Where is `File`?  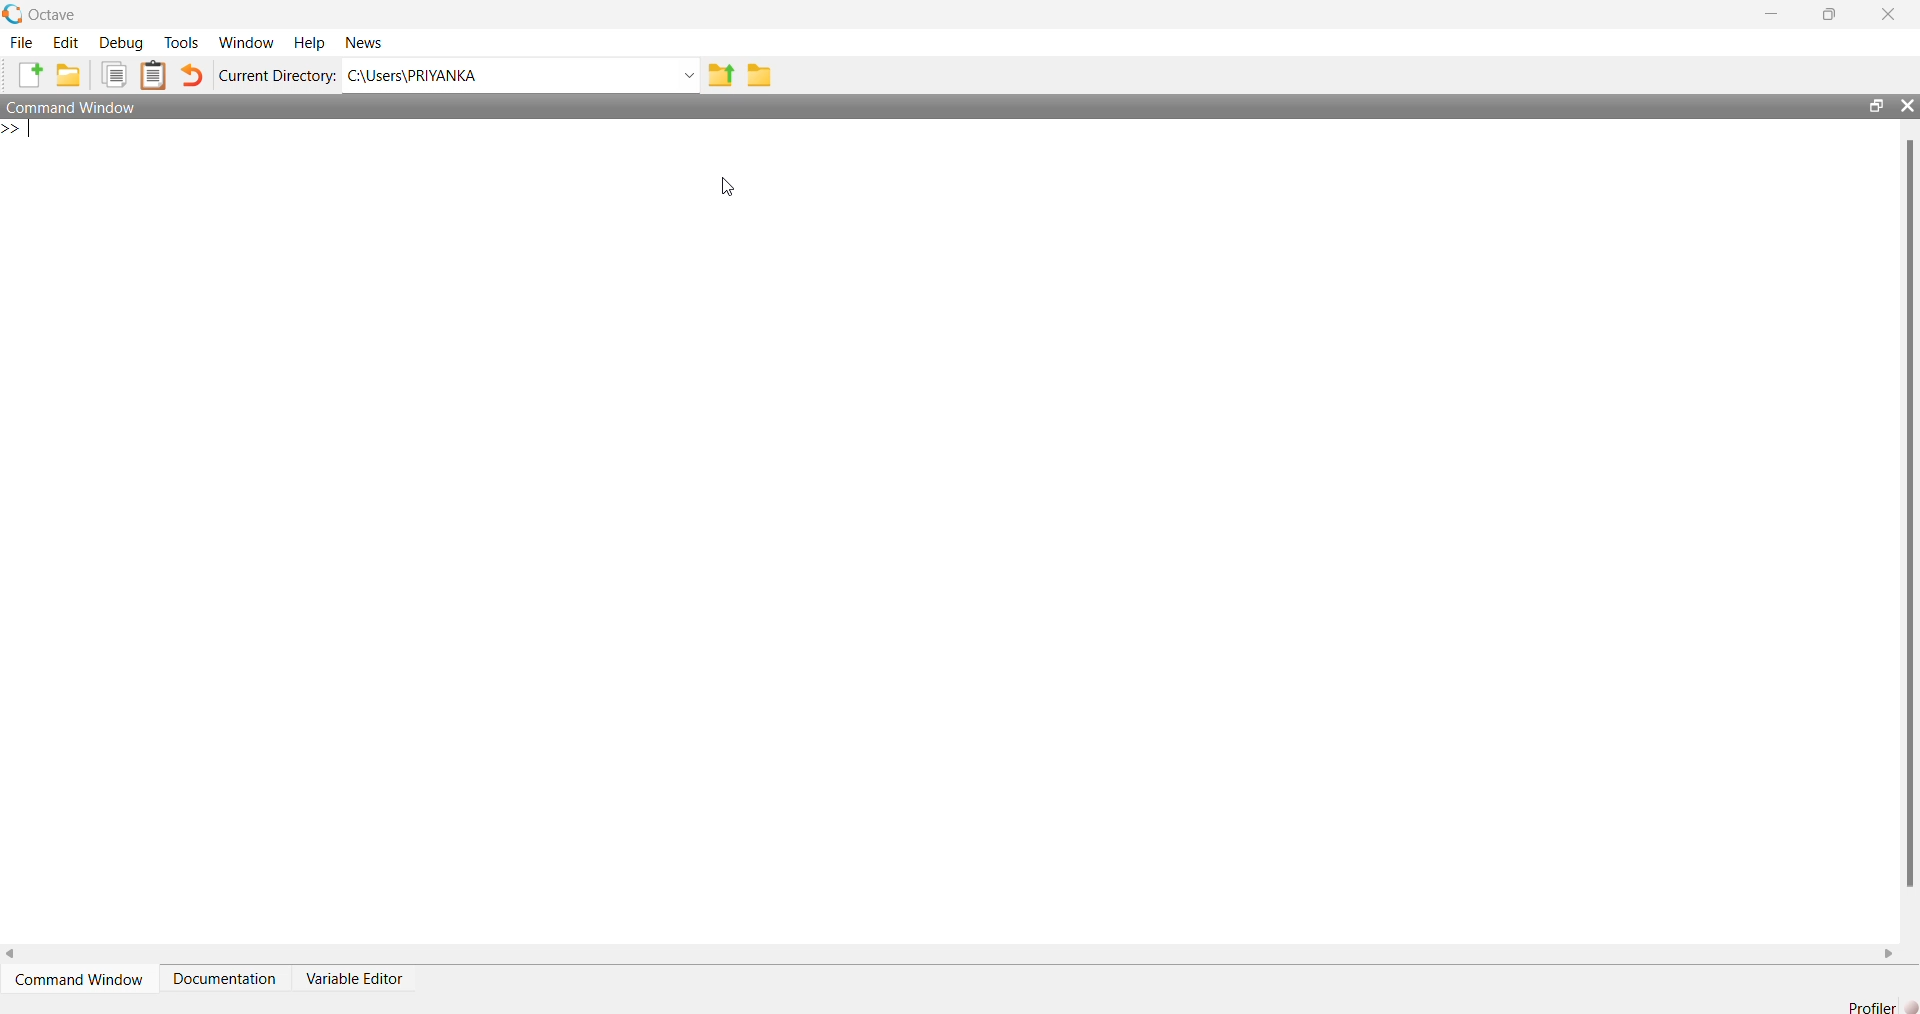 File is located at coordinates (23, 42).